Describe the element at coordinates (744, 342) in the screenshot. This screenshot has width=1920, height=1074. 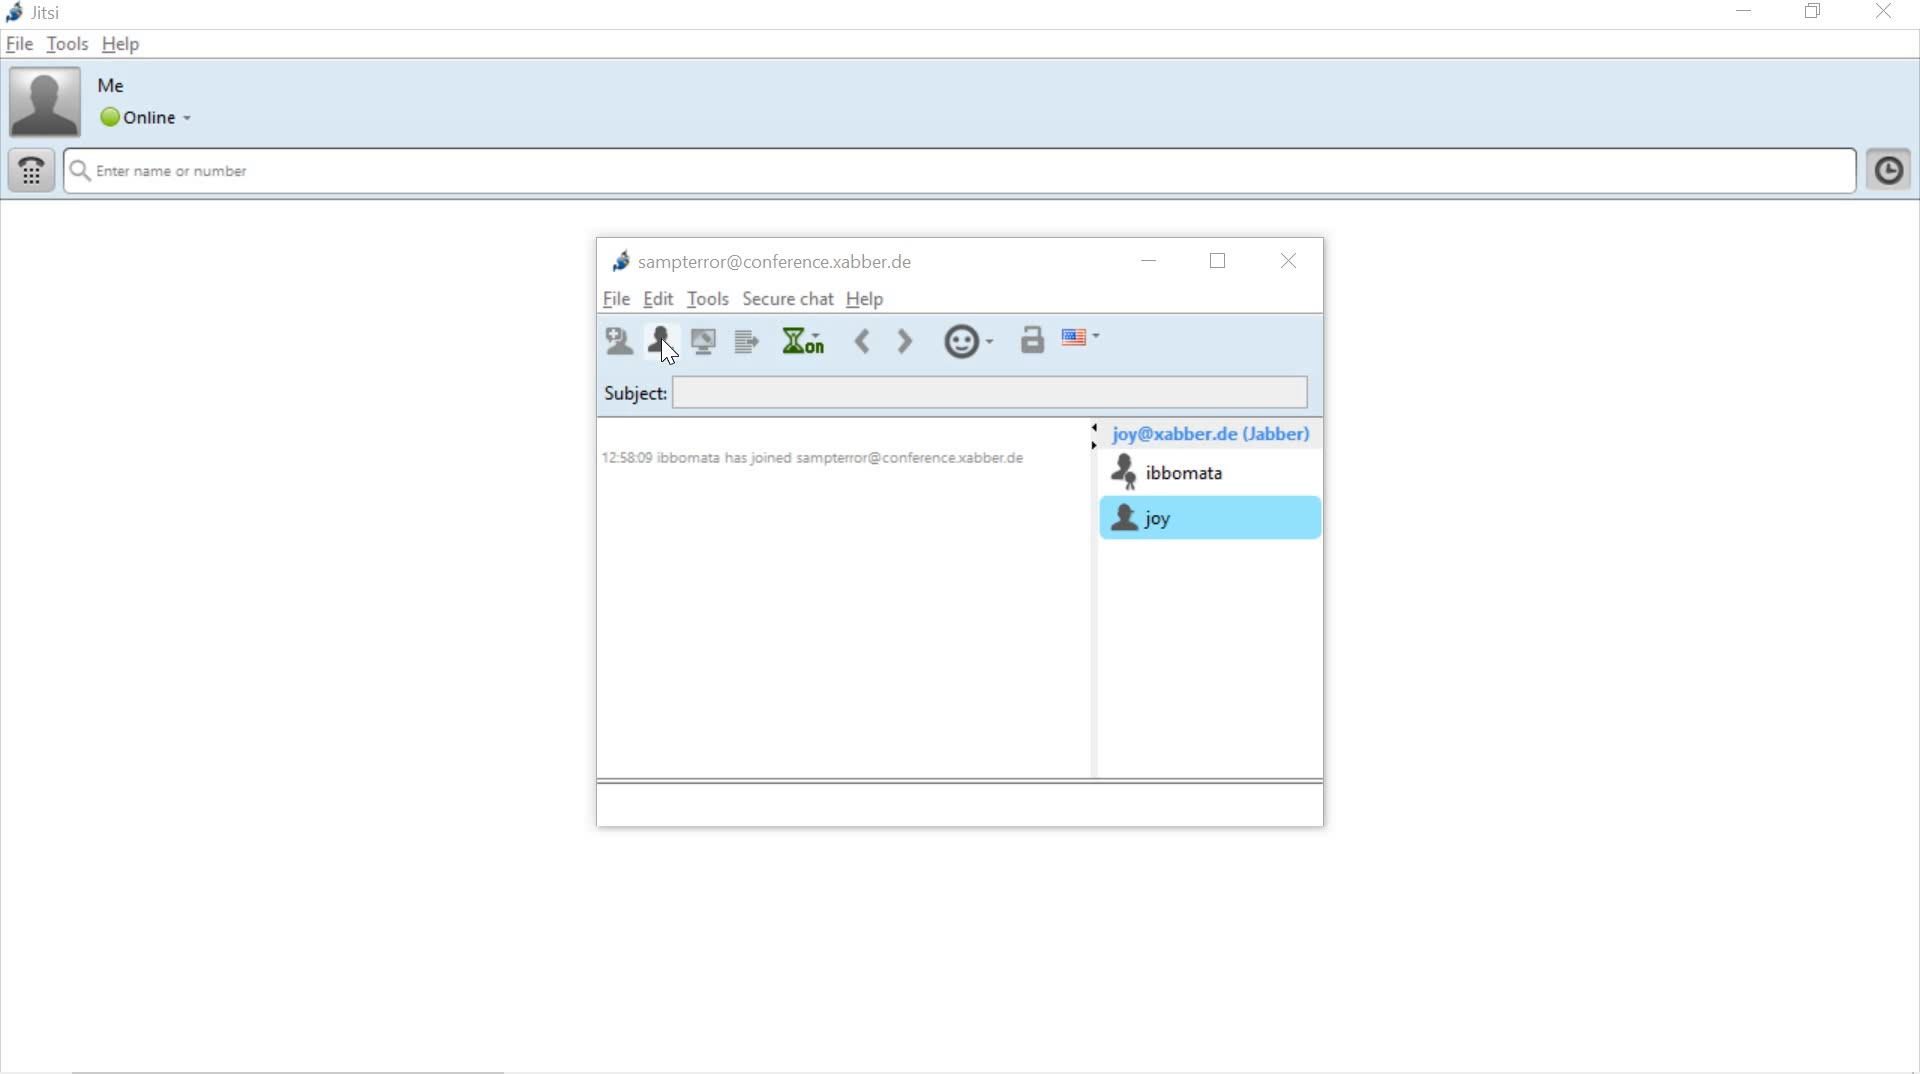
I see `send file` at that location.